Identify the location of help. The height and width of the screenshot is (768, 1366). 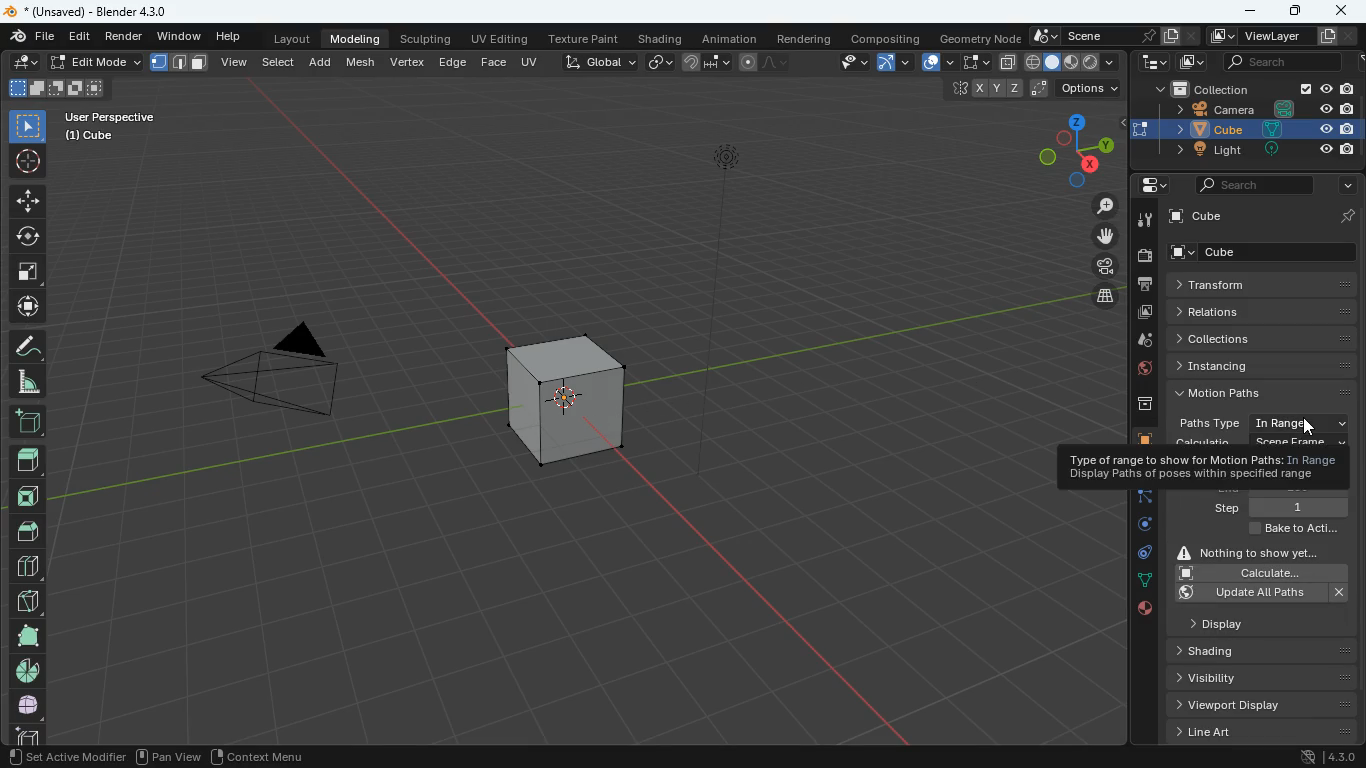
(231, 38).